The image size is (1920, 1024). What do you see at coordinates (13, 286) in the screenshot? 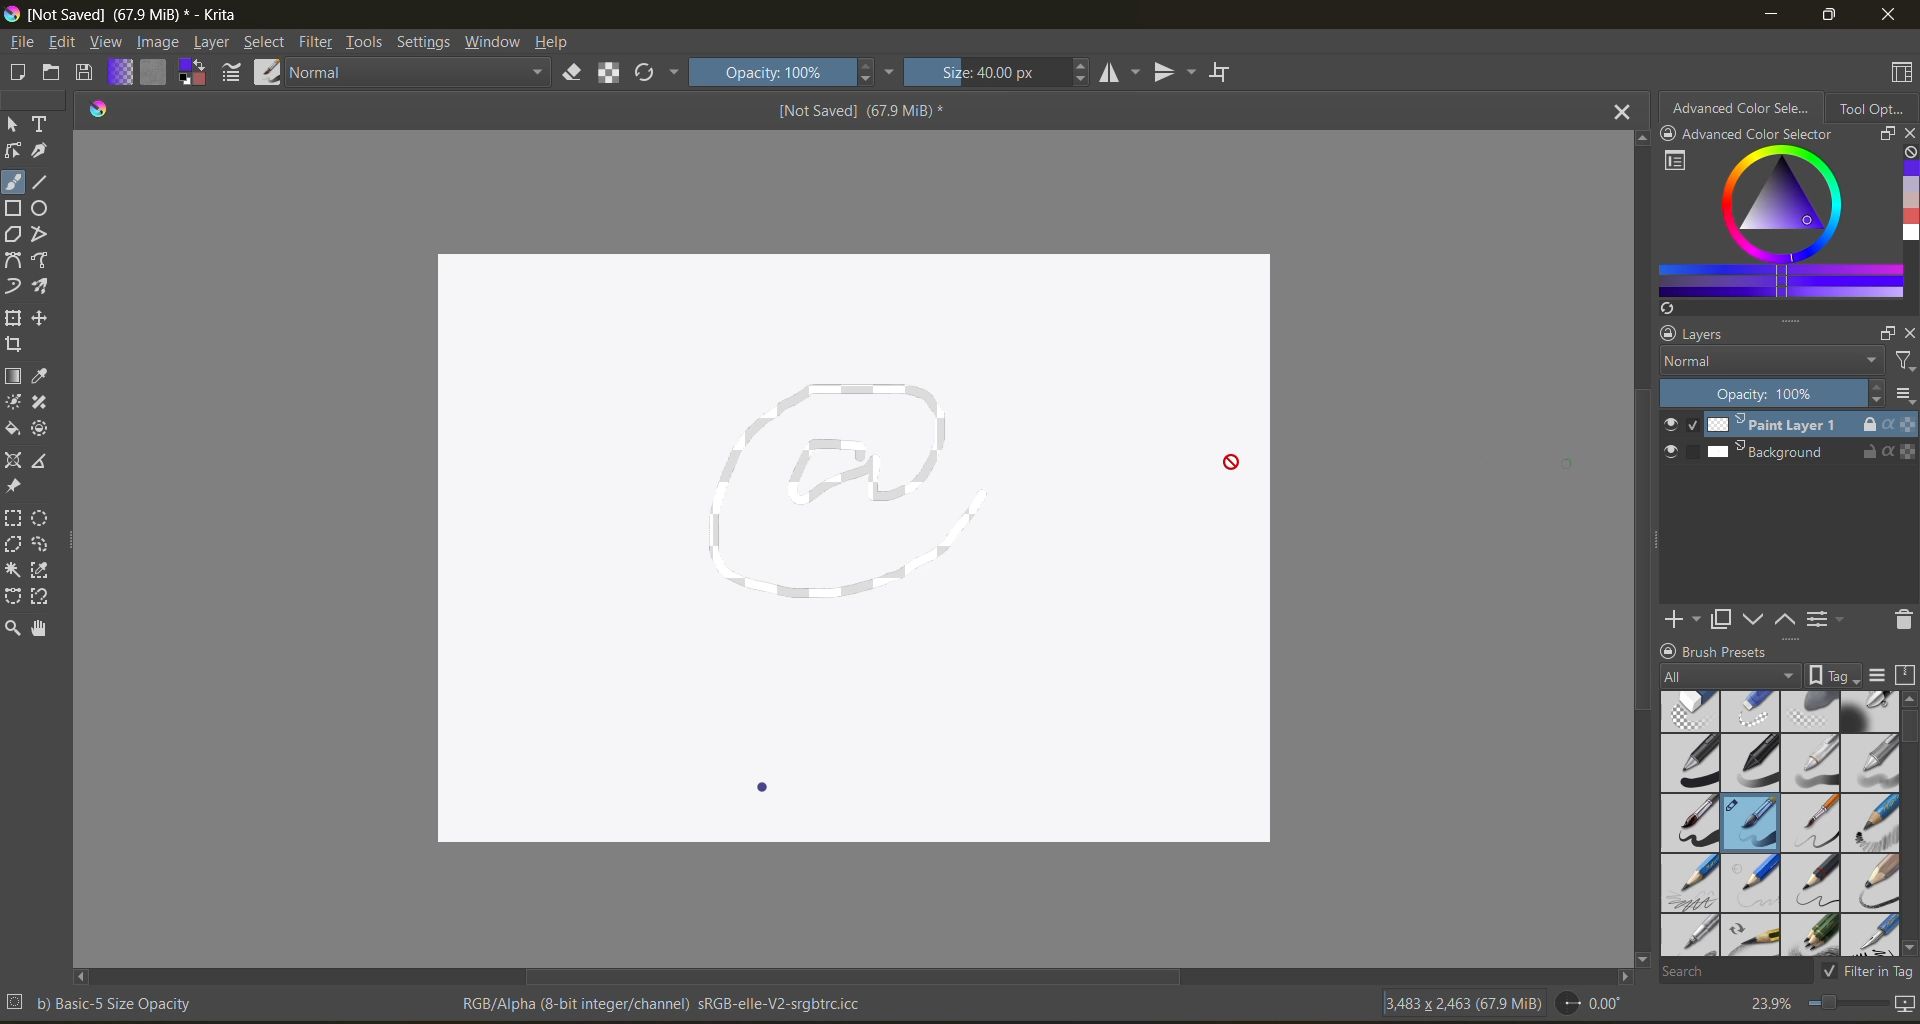
I see `dynamic brush tool` at bounding box center [13, 286].